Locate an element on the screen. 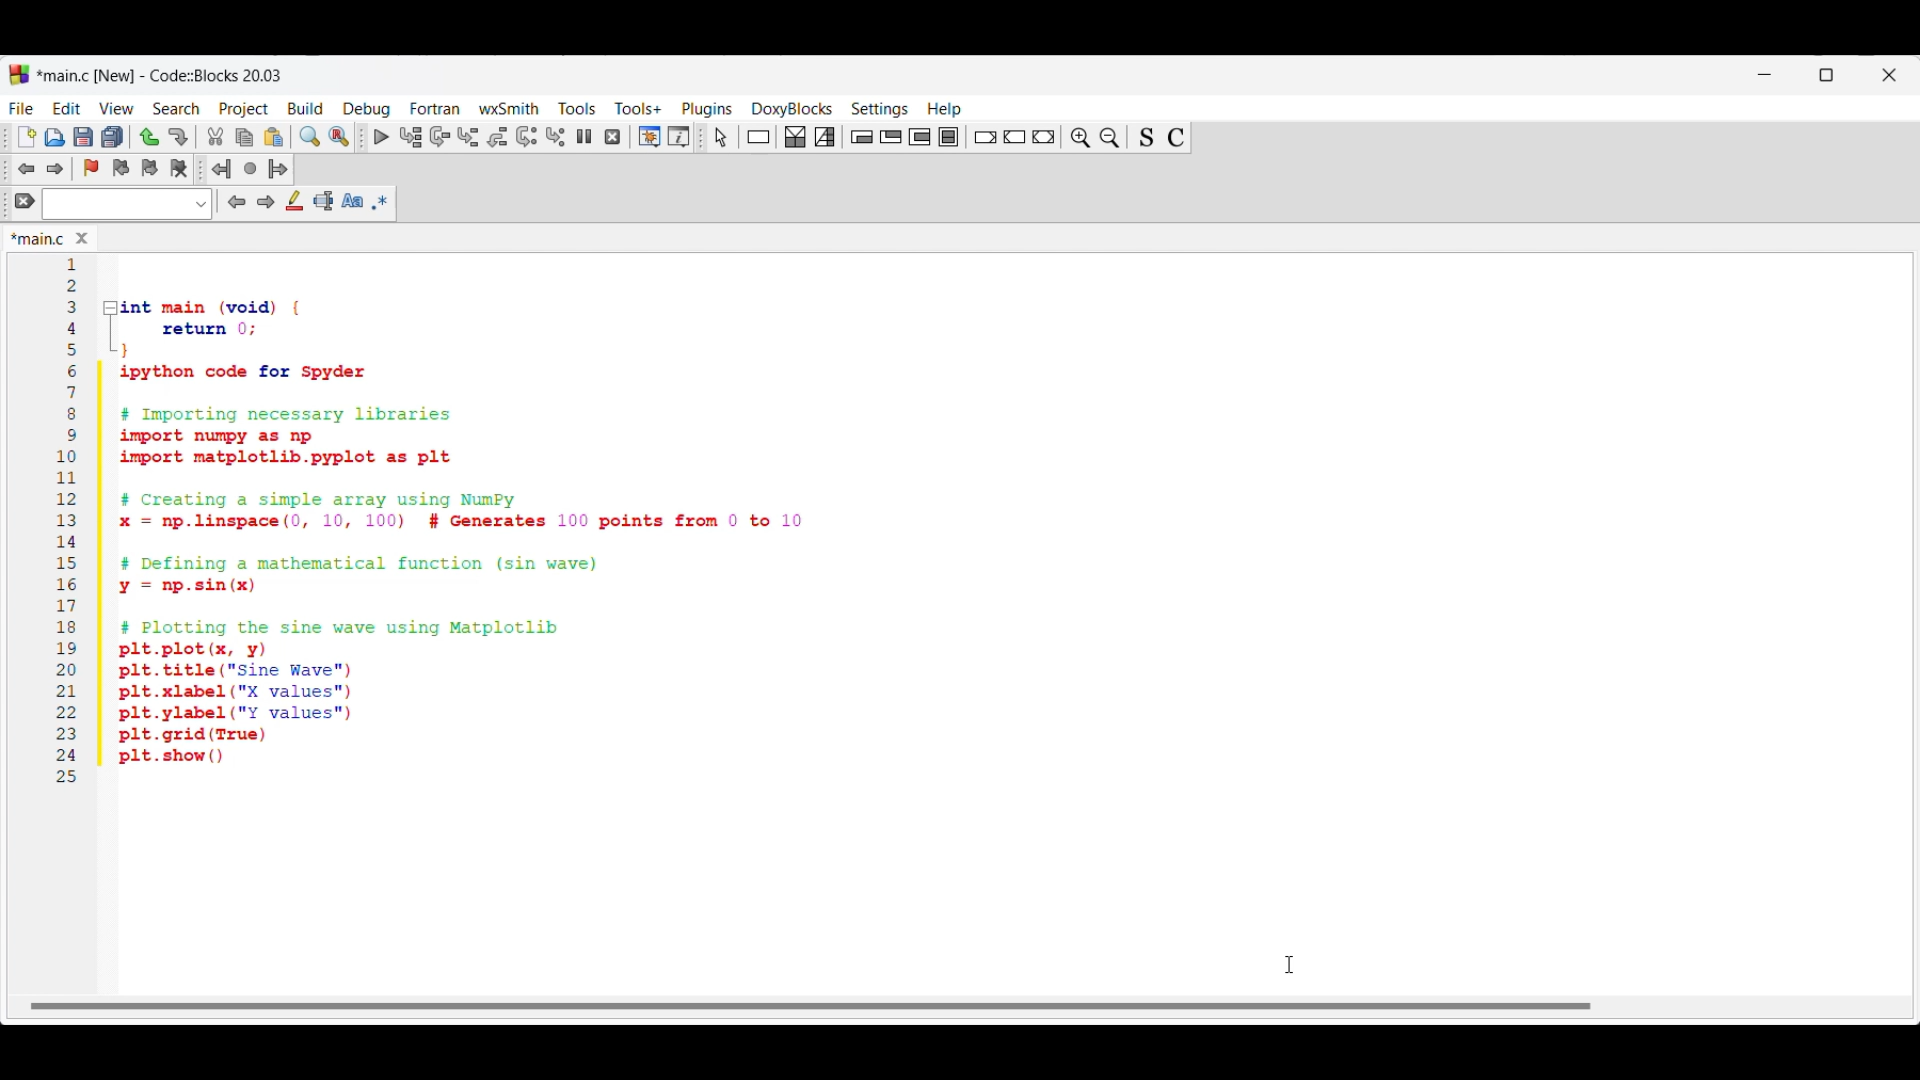 The width and height of the screenshot is (1920, 1080). Next bookmark is located at coordinates (149, 168).